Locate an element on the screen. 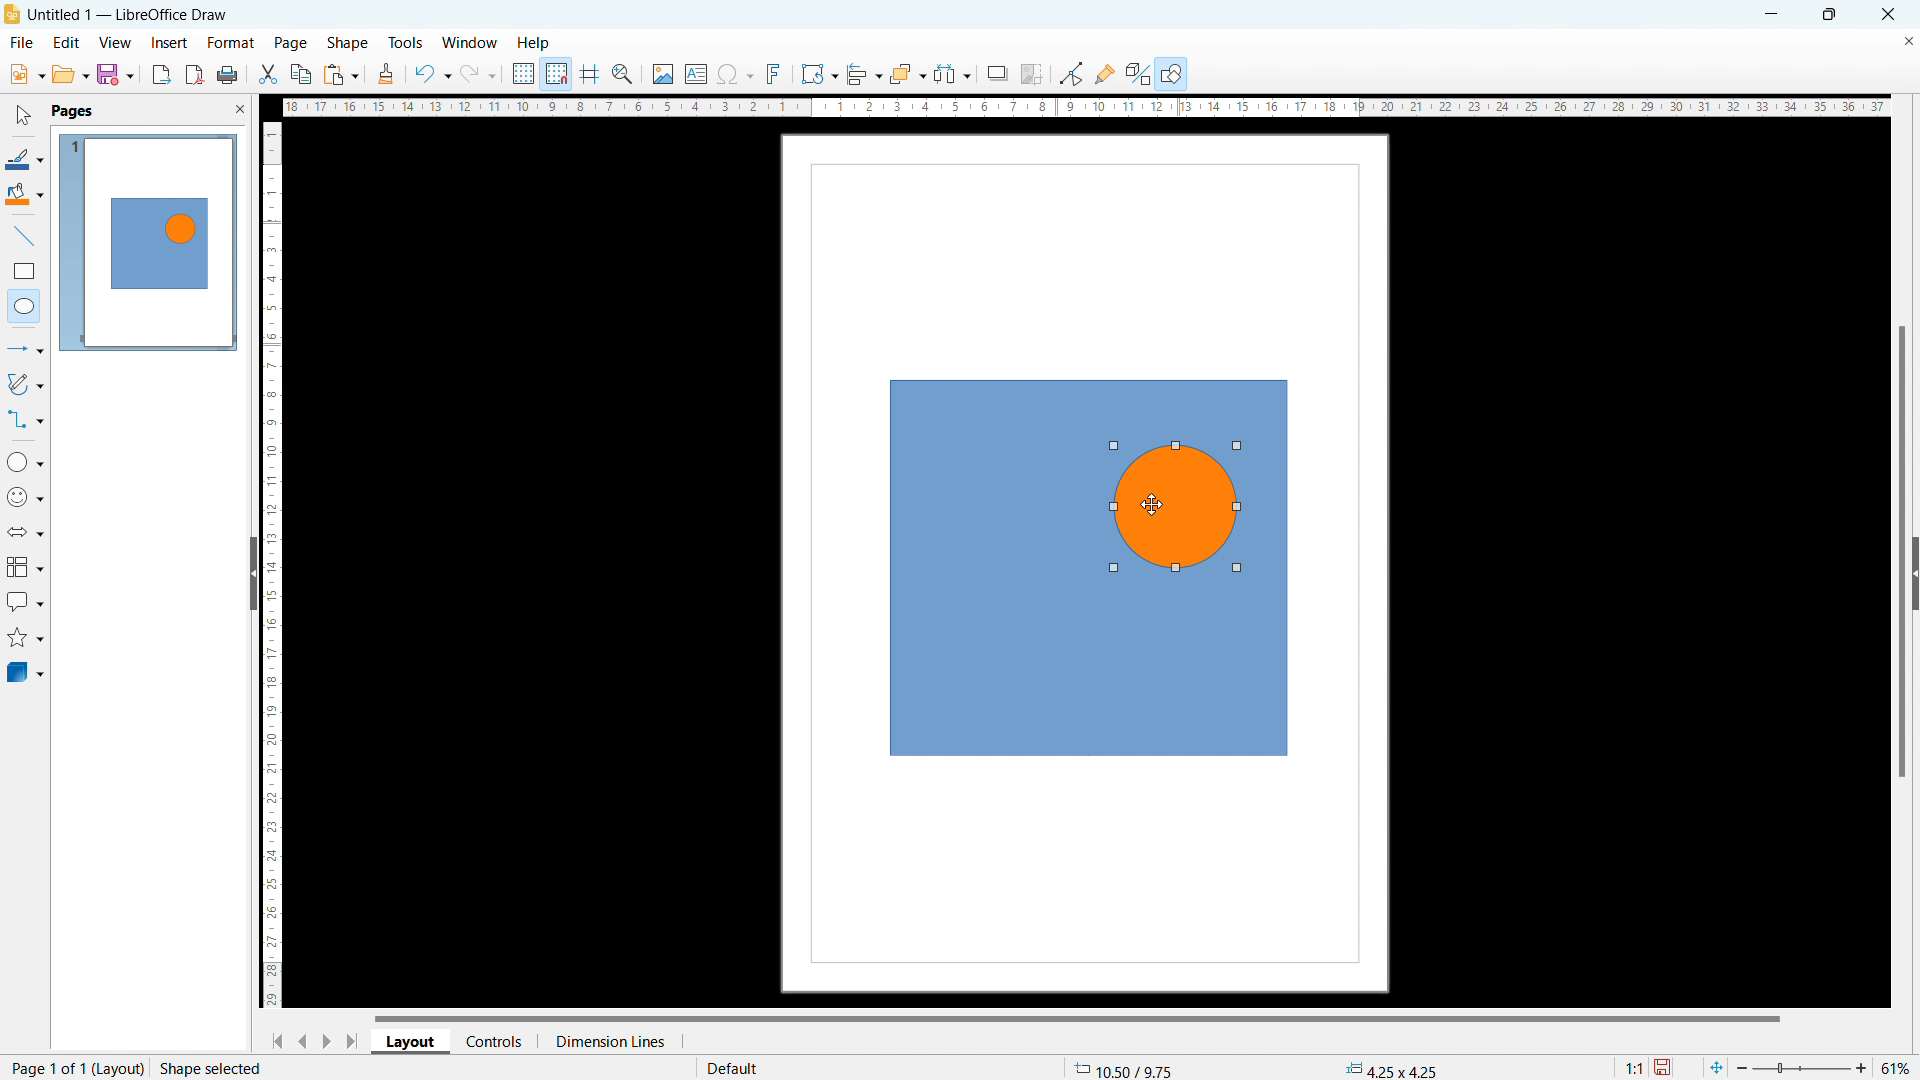 The height and width of the screenshot is (1080, 1920). horizontal scrollbar is located at coordinates (1077, 1017).